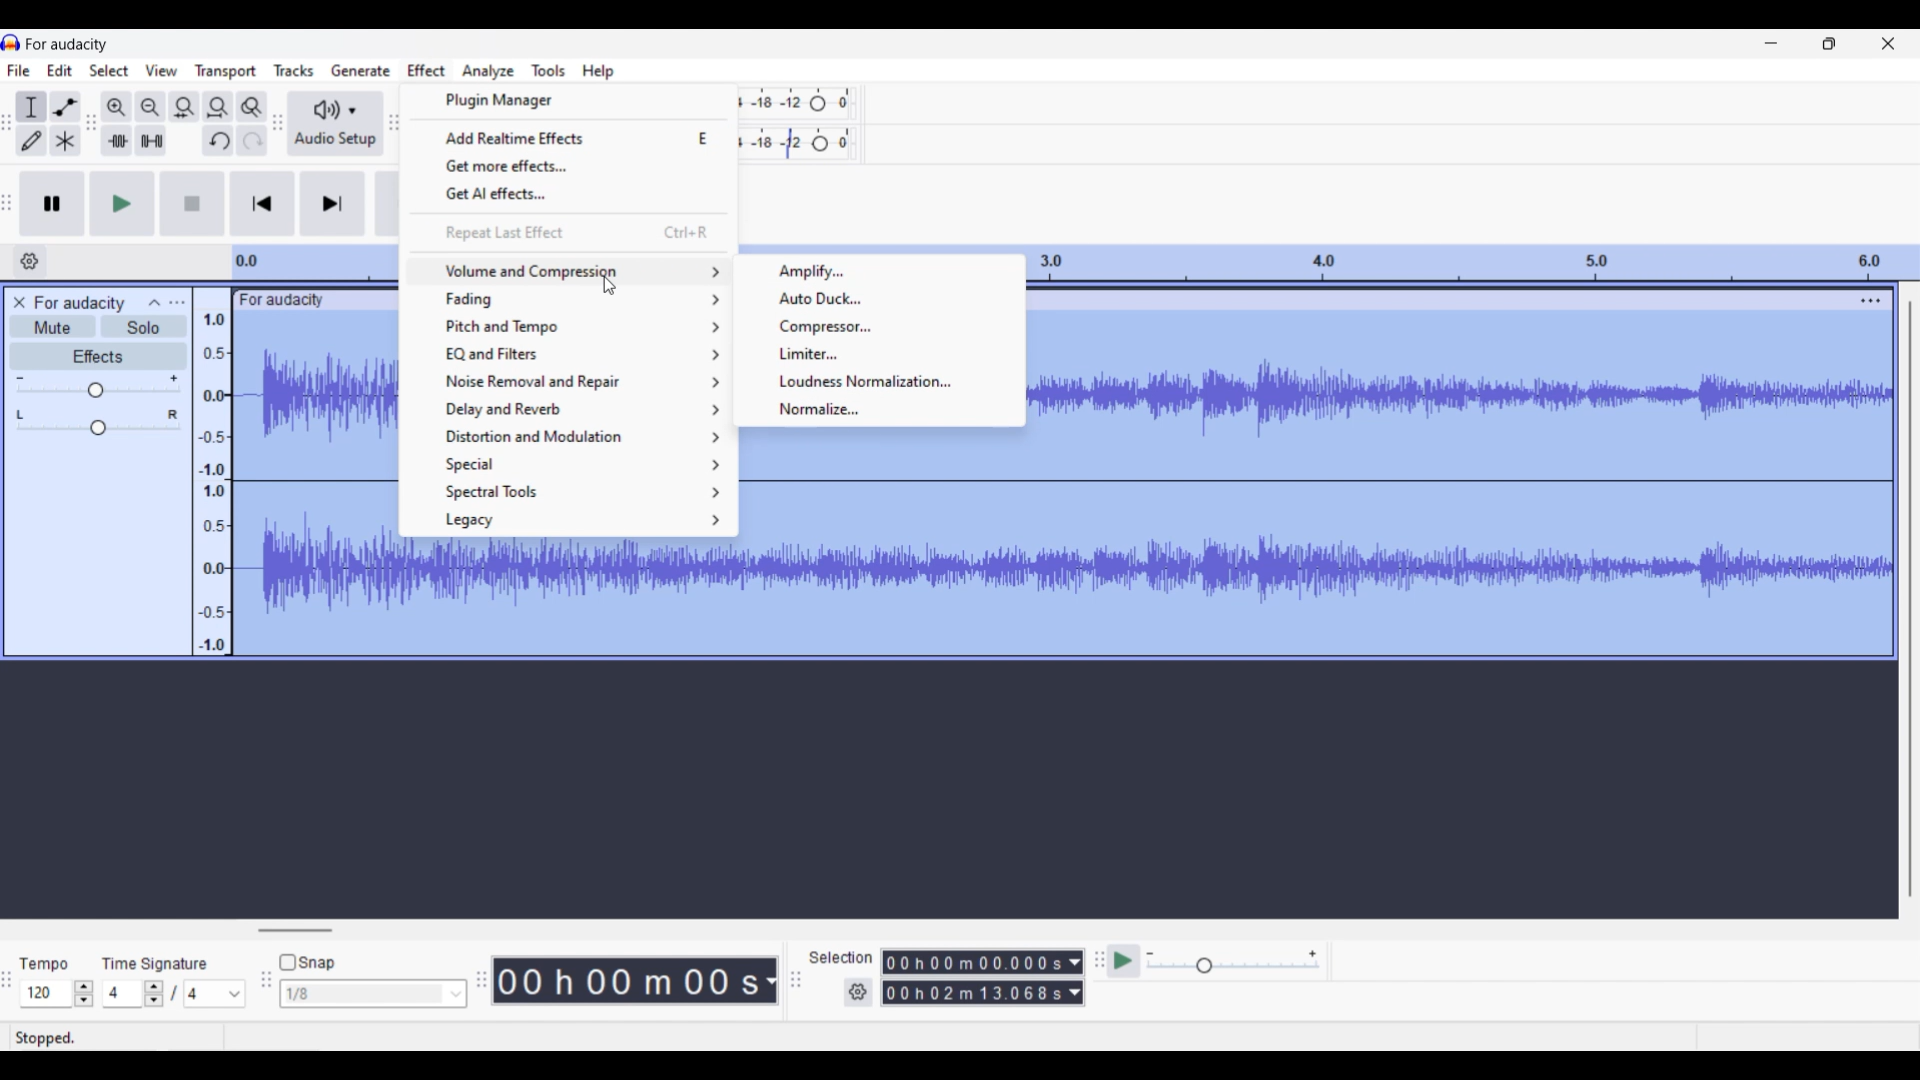 This screenshot has width=1920, height=1080. I want to click on Timeline options, so click(29, 261).